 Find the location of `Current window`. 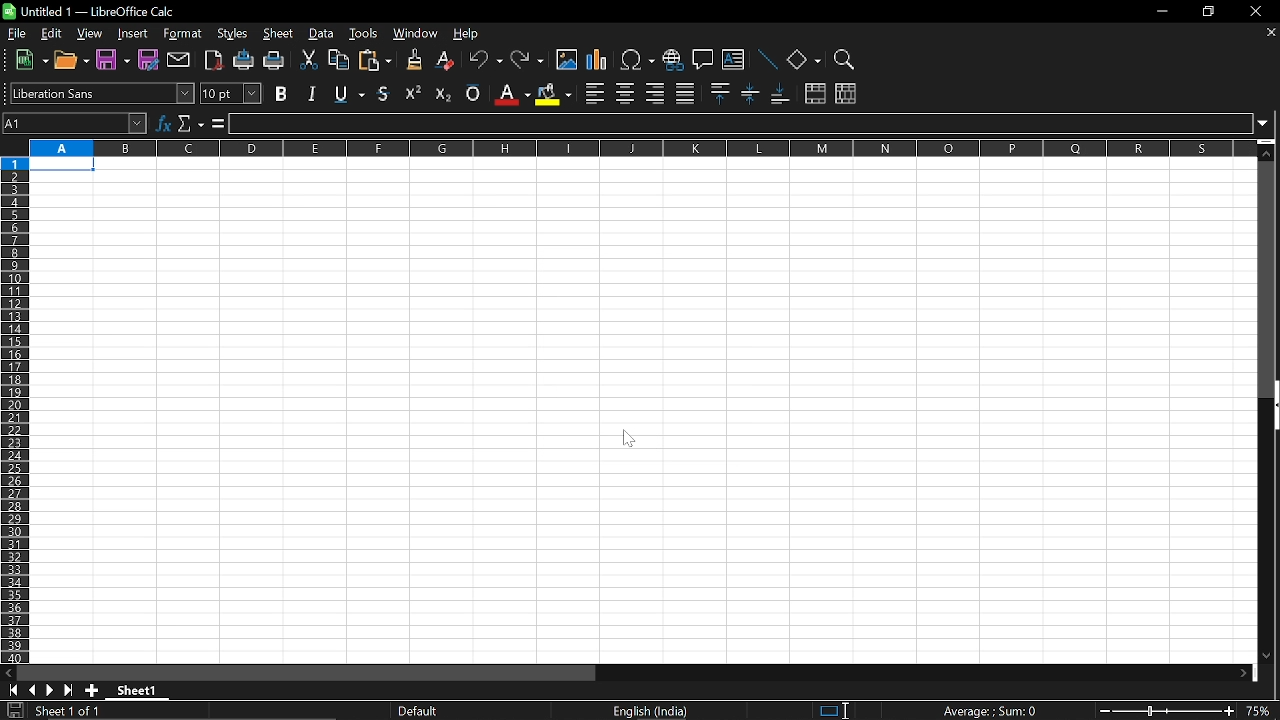

Current window is located at coordinates (97, 10).